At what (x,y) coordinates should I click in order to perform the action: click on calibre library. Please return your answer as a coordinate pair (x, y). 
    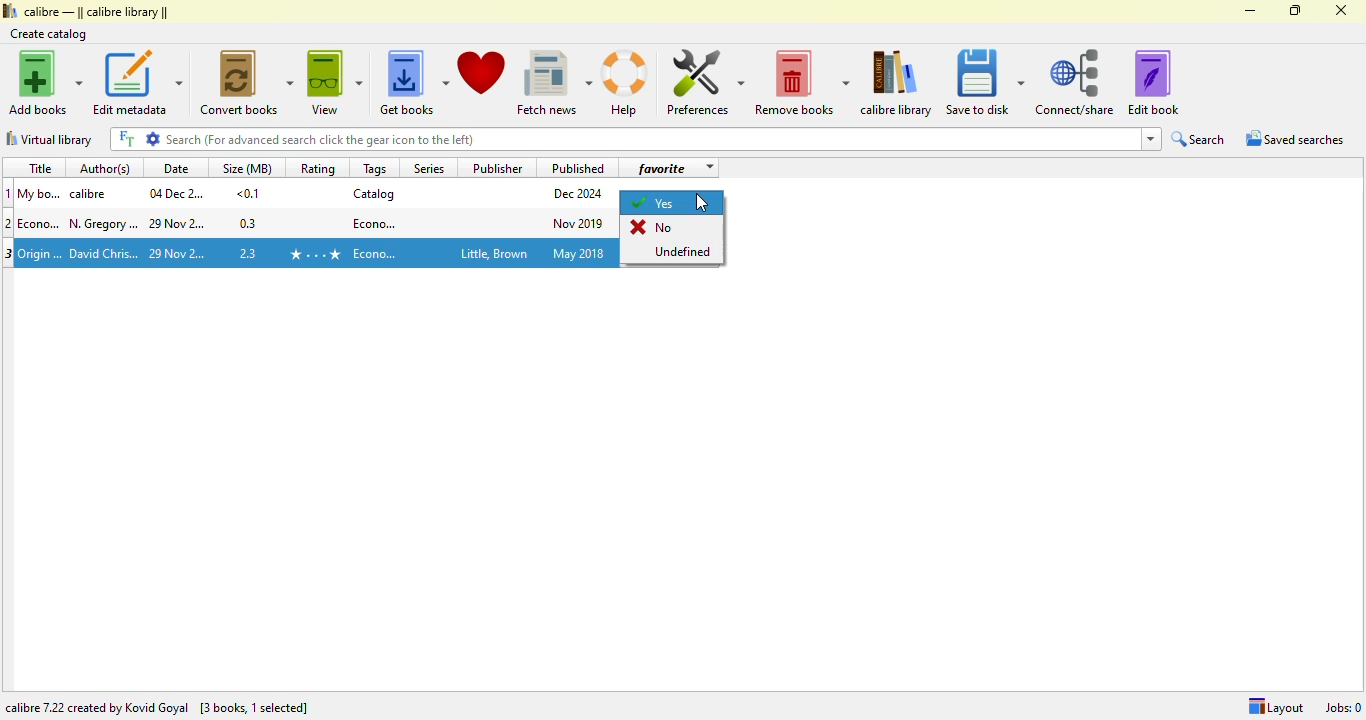
    Looking at the image, I should click on (97, 11).